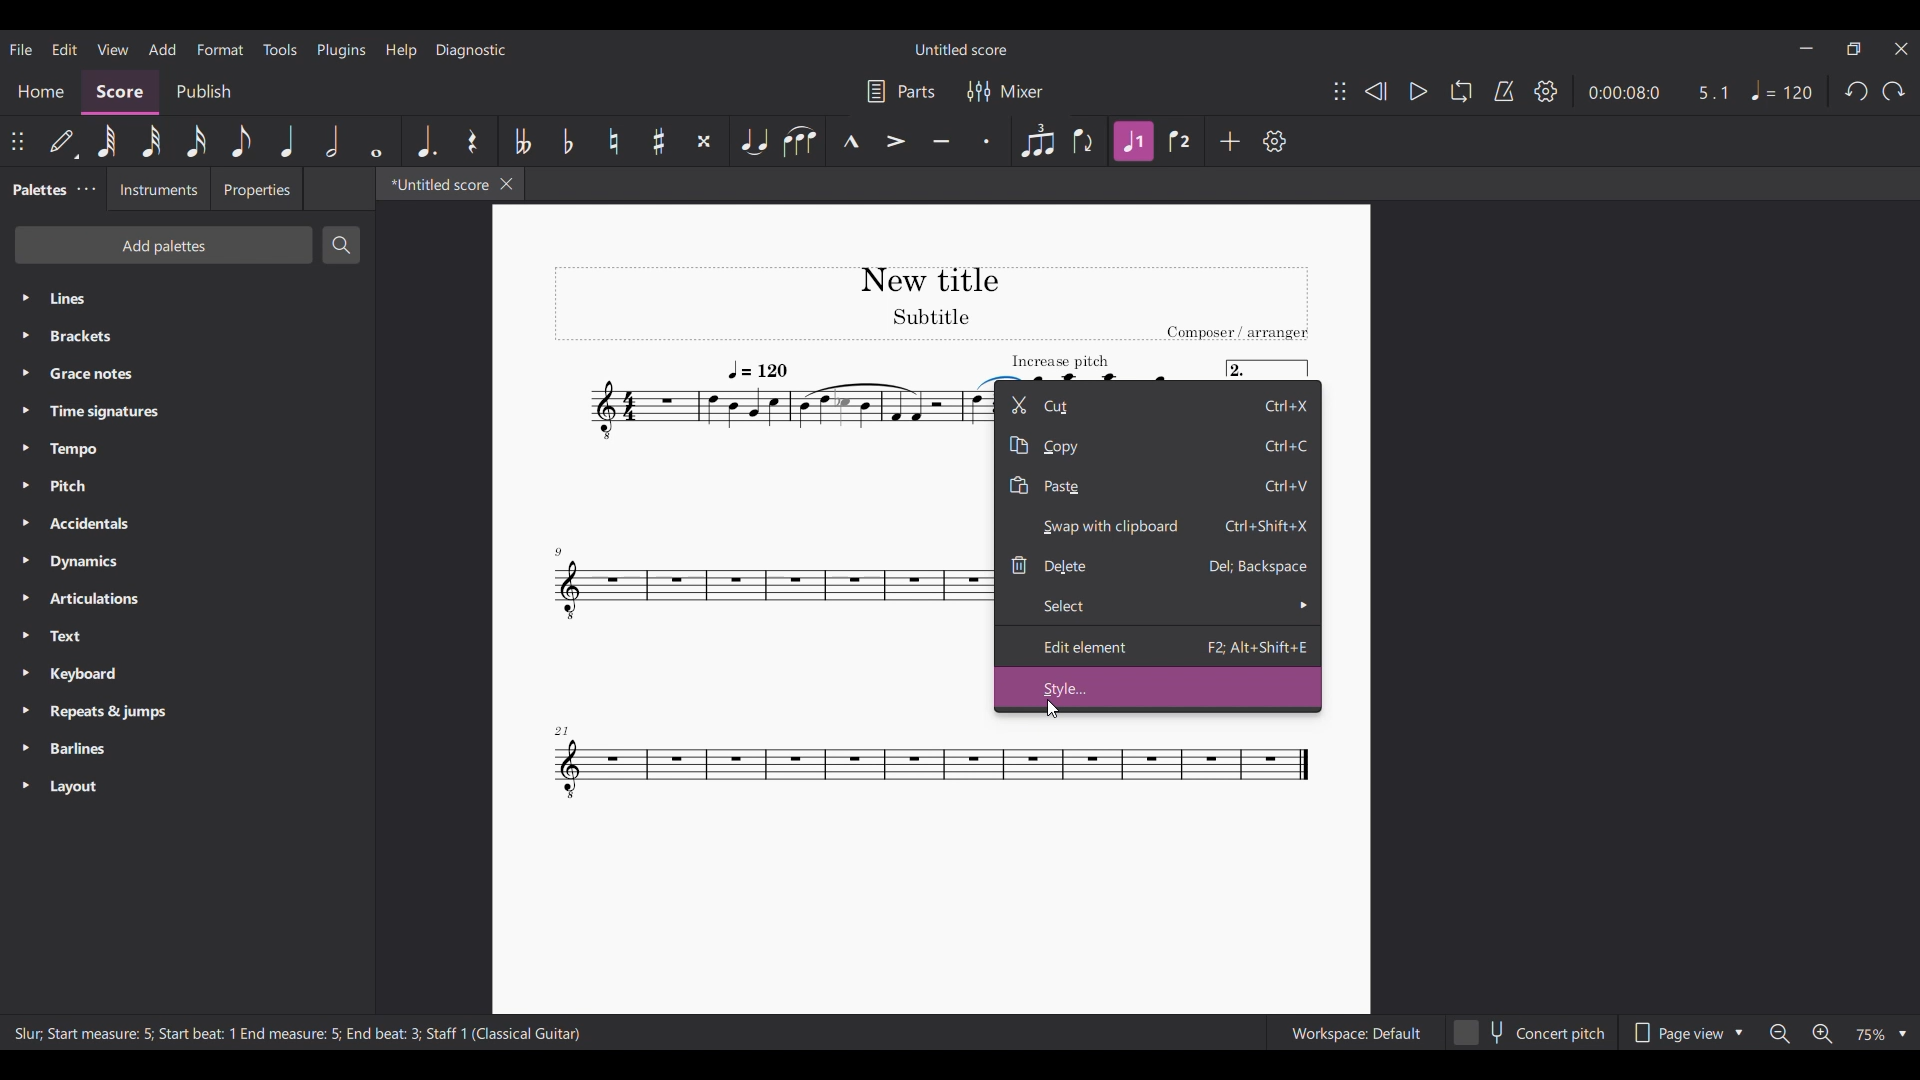  Describe the element at coordinates (108, 142) in the screenshot. I see `64th note` at that location.